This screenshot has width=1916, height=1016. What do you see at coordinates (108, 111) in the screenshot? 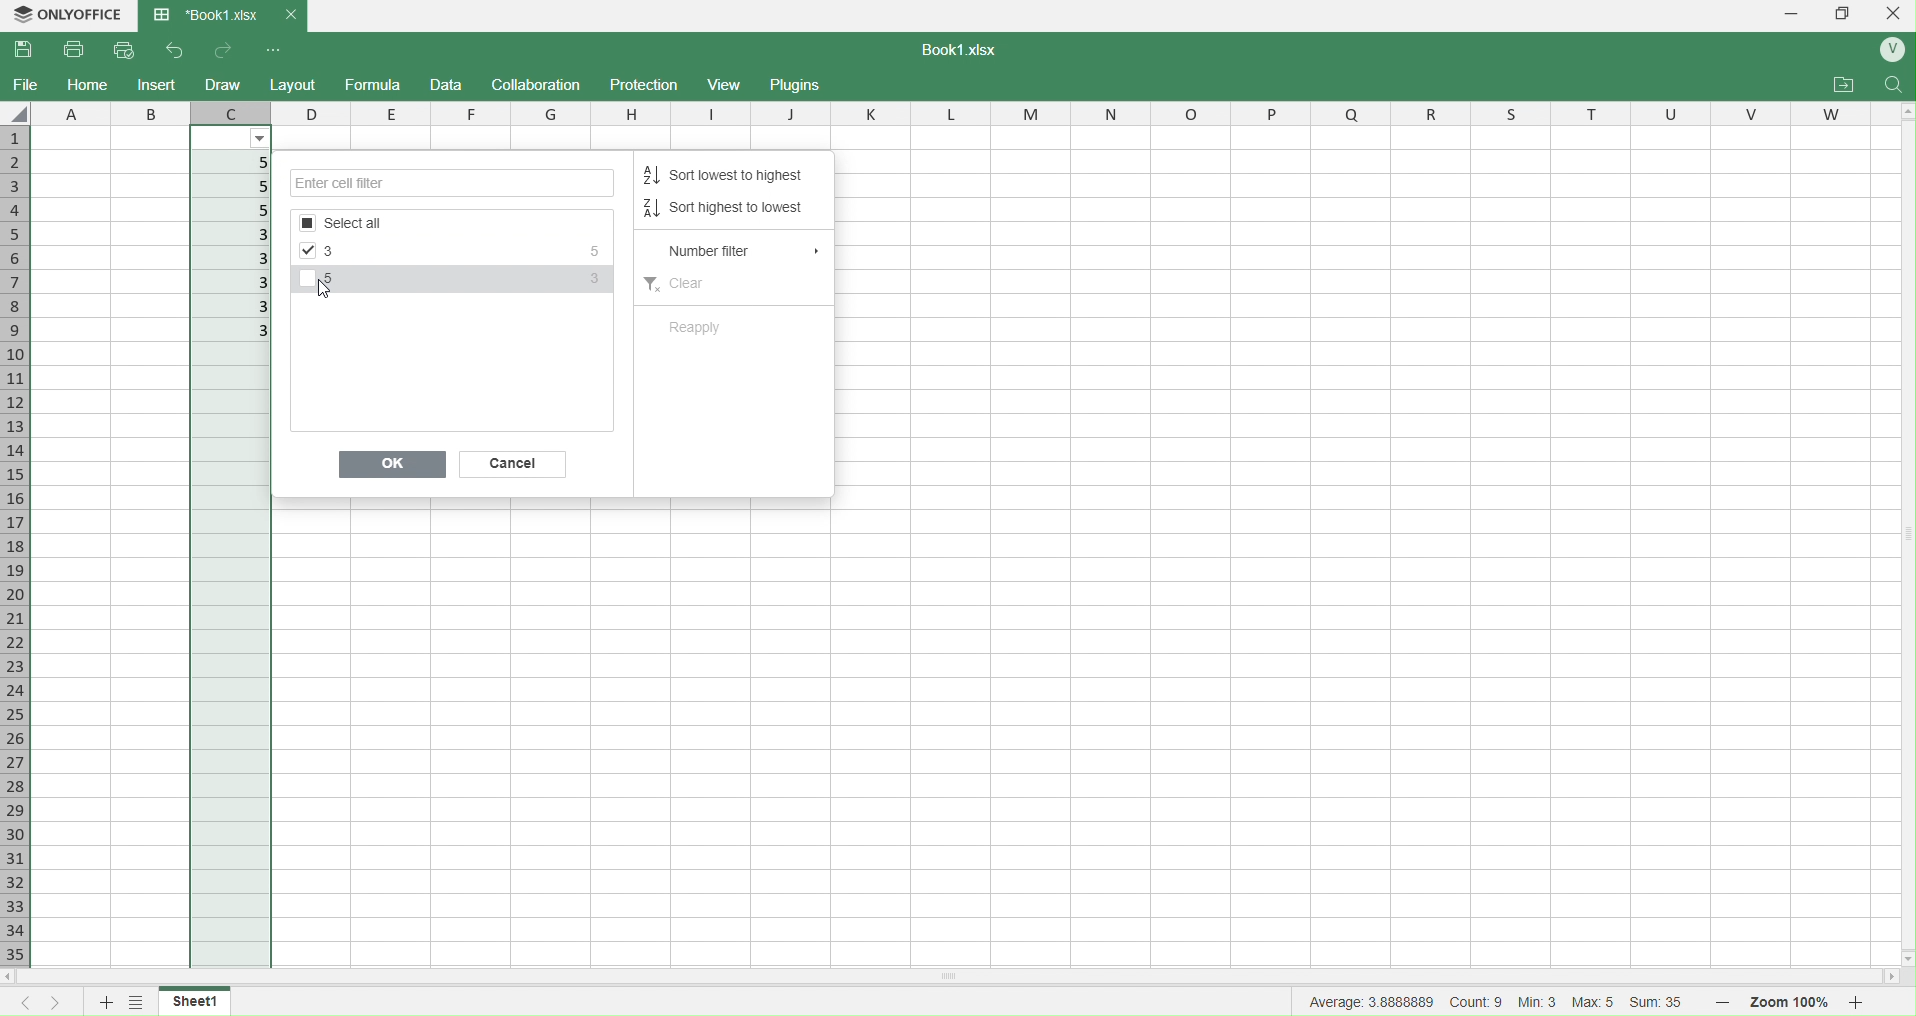
I see `columns` at bounding box center [108, 111].